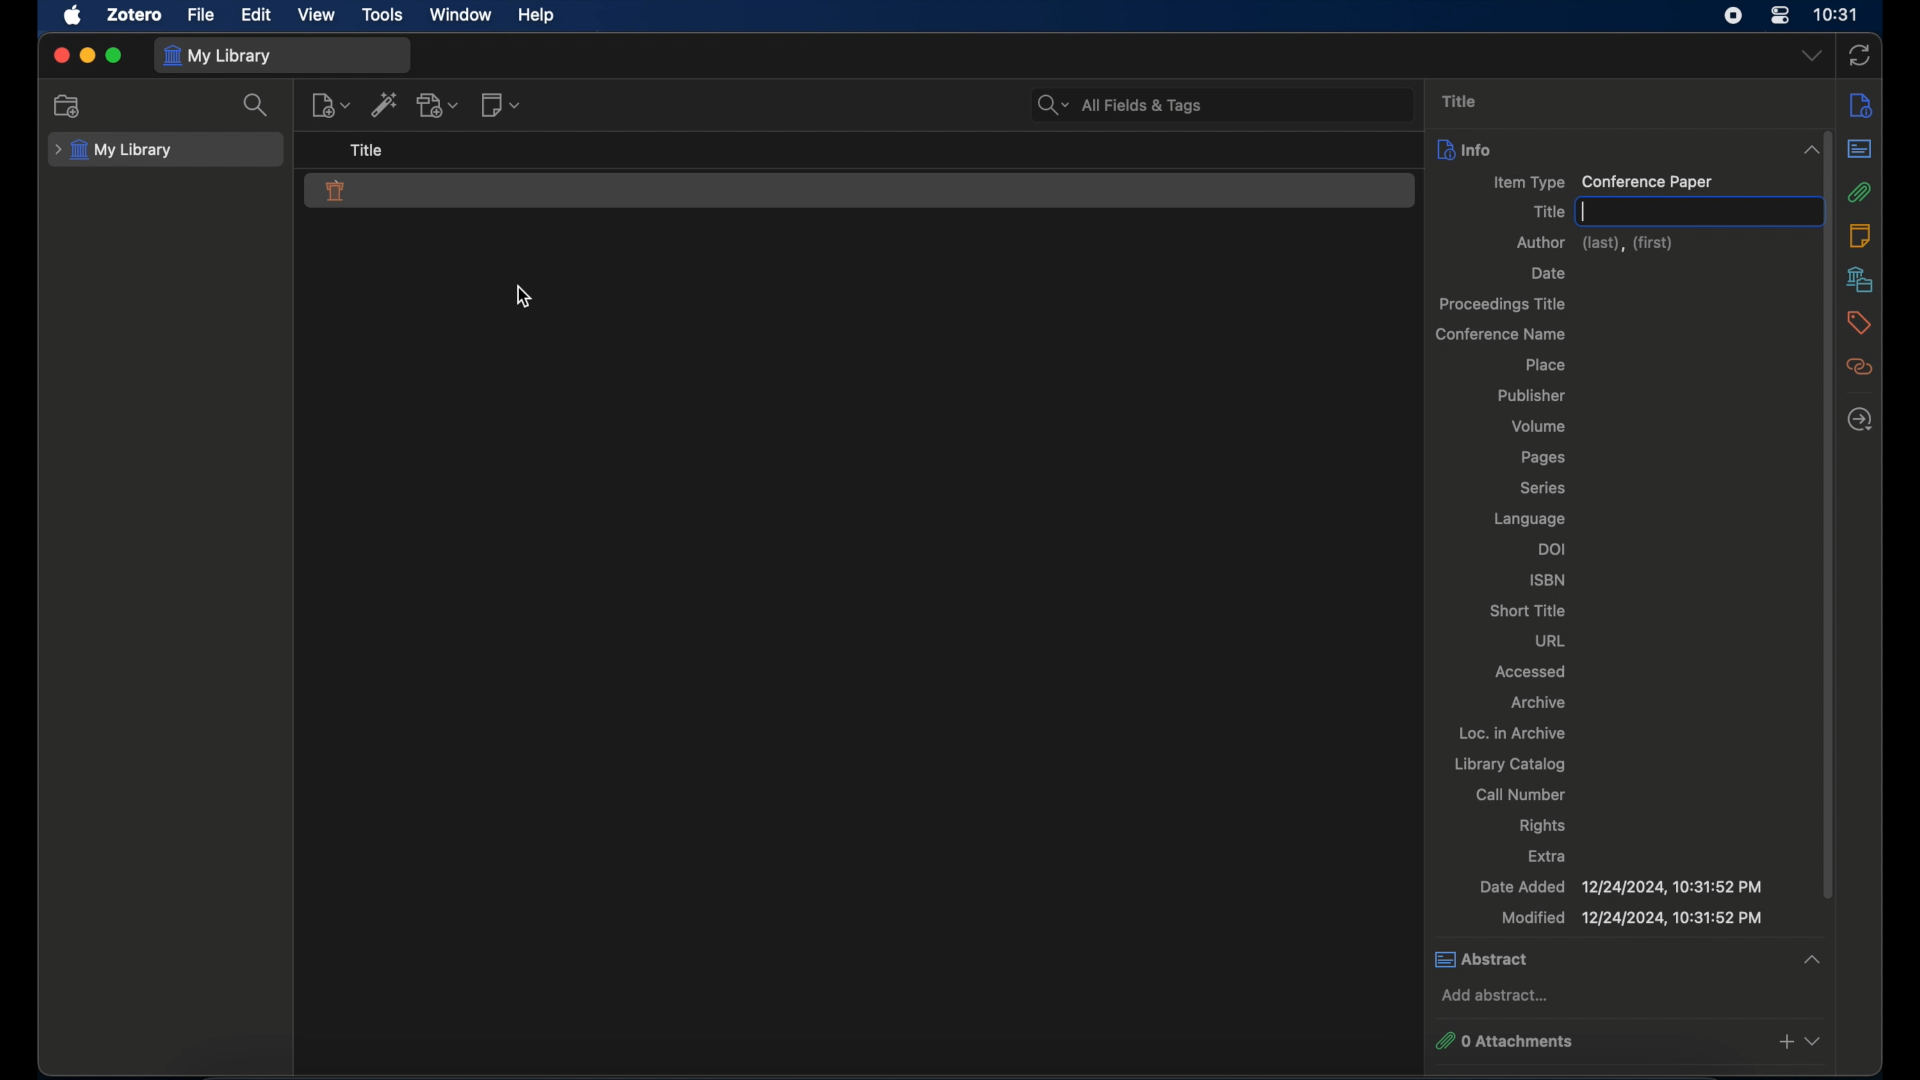  What do you see at coordinates (1499, 335) in the screenshot?
I see `conference name` at bounding box center [1499, 335].